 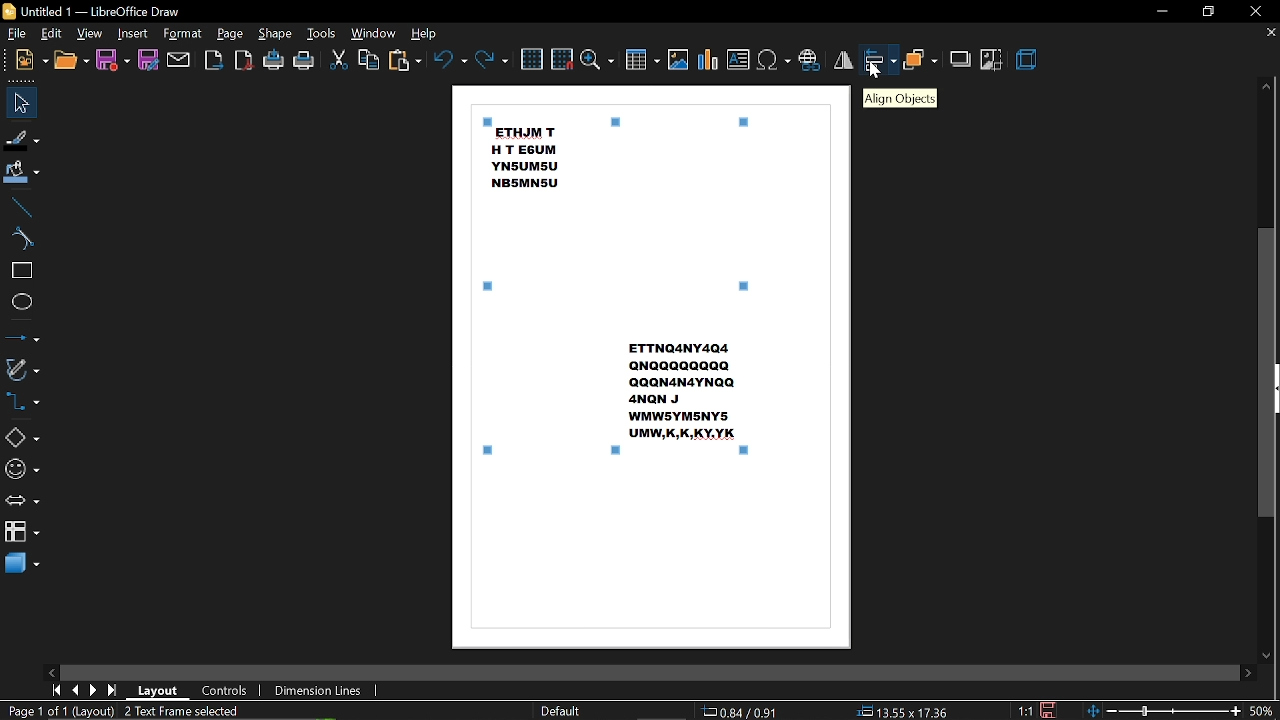 I want to click on go to last page, so click(x=115, y=690).